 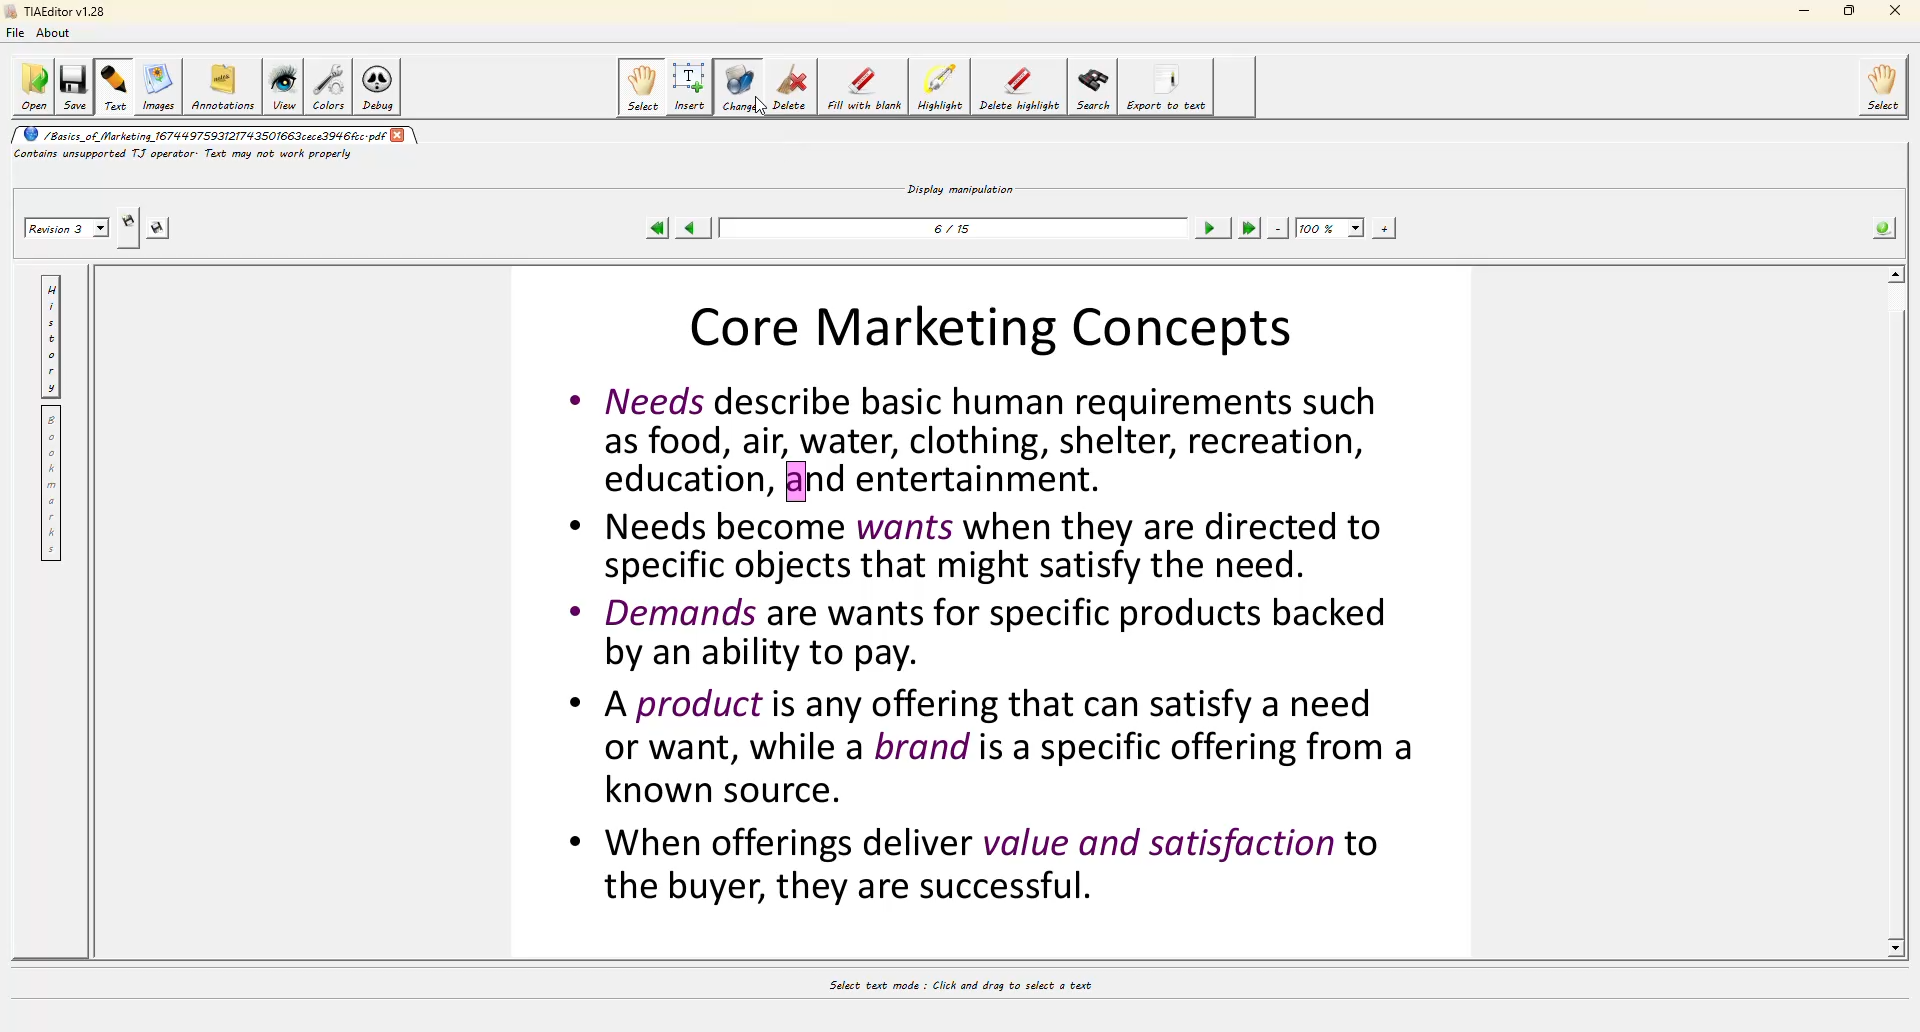 What do you see at coordinates (116, 87) in the screenshot?
I see `text` at bounding box center [116, 87].